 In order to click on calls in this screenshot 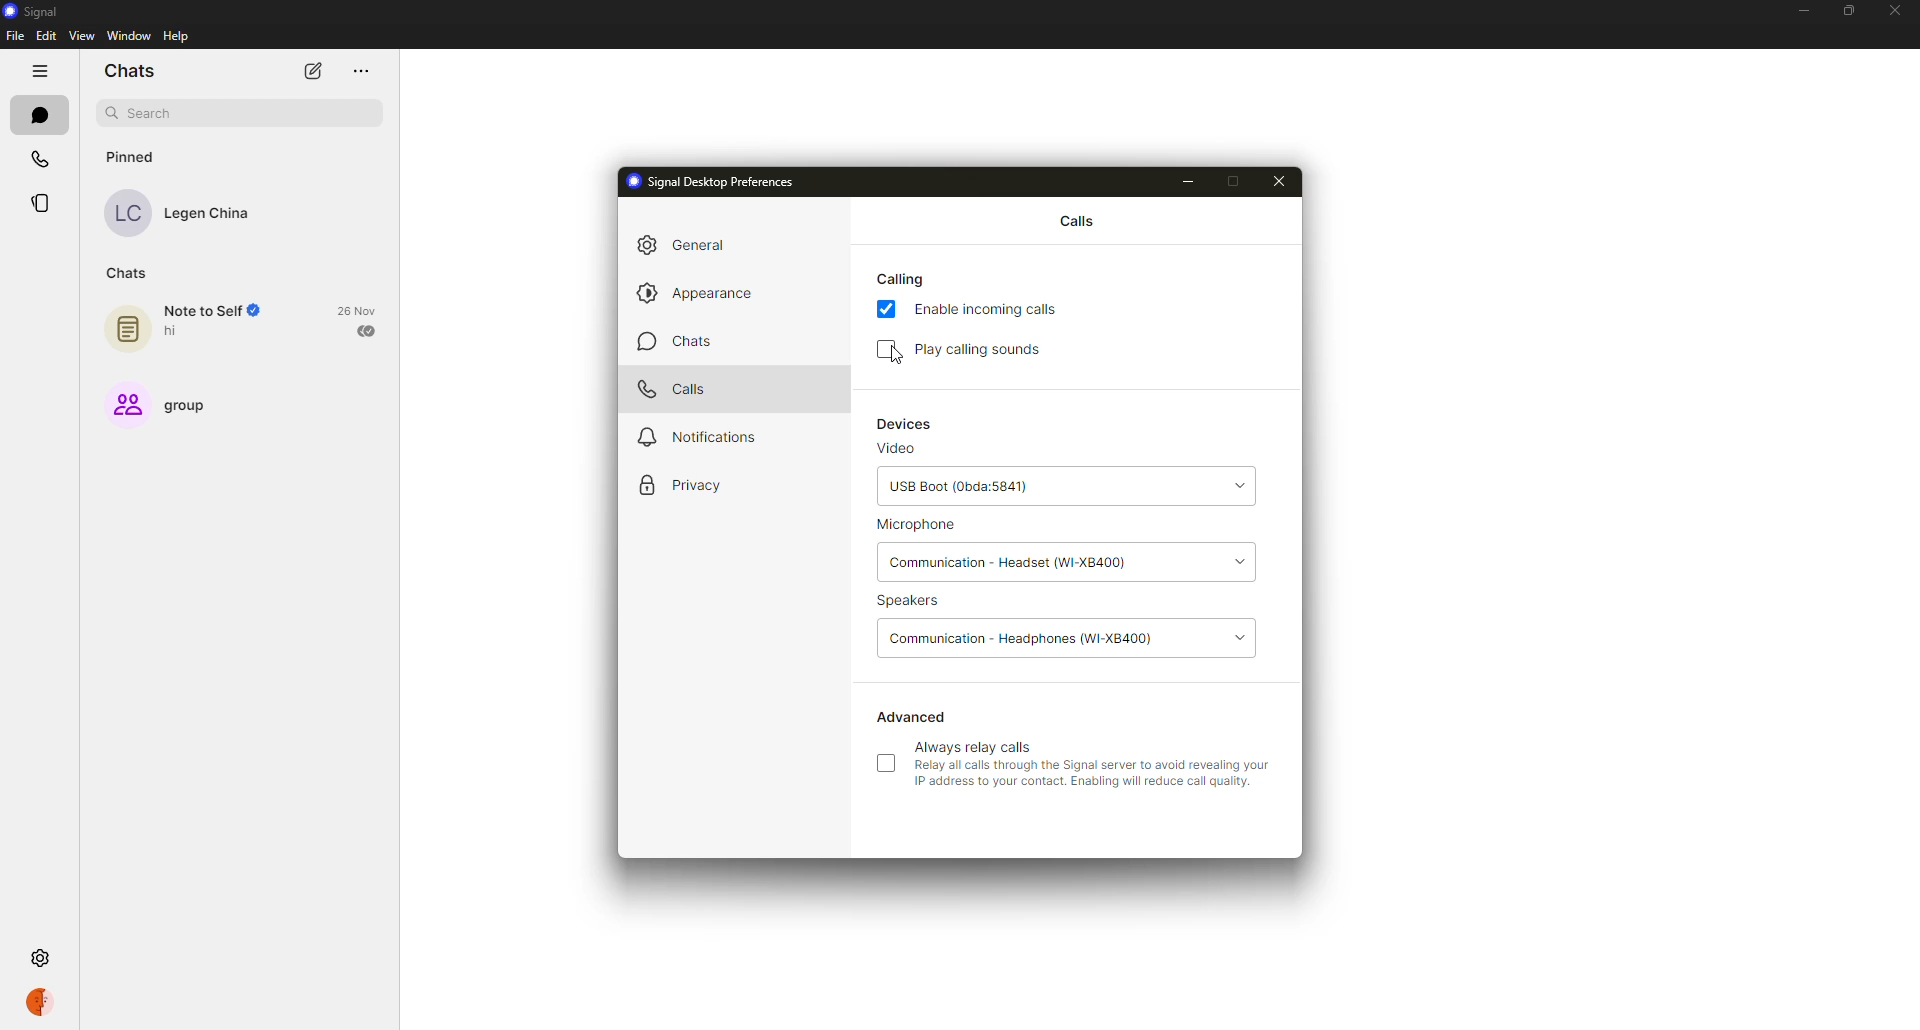, I will do `click(42, 158)`.